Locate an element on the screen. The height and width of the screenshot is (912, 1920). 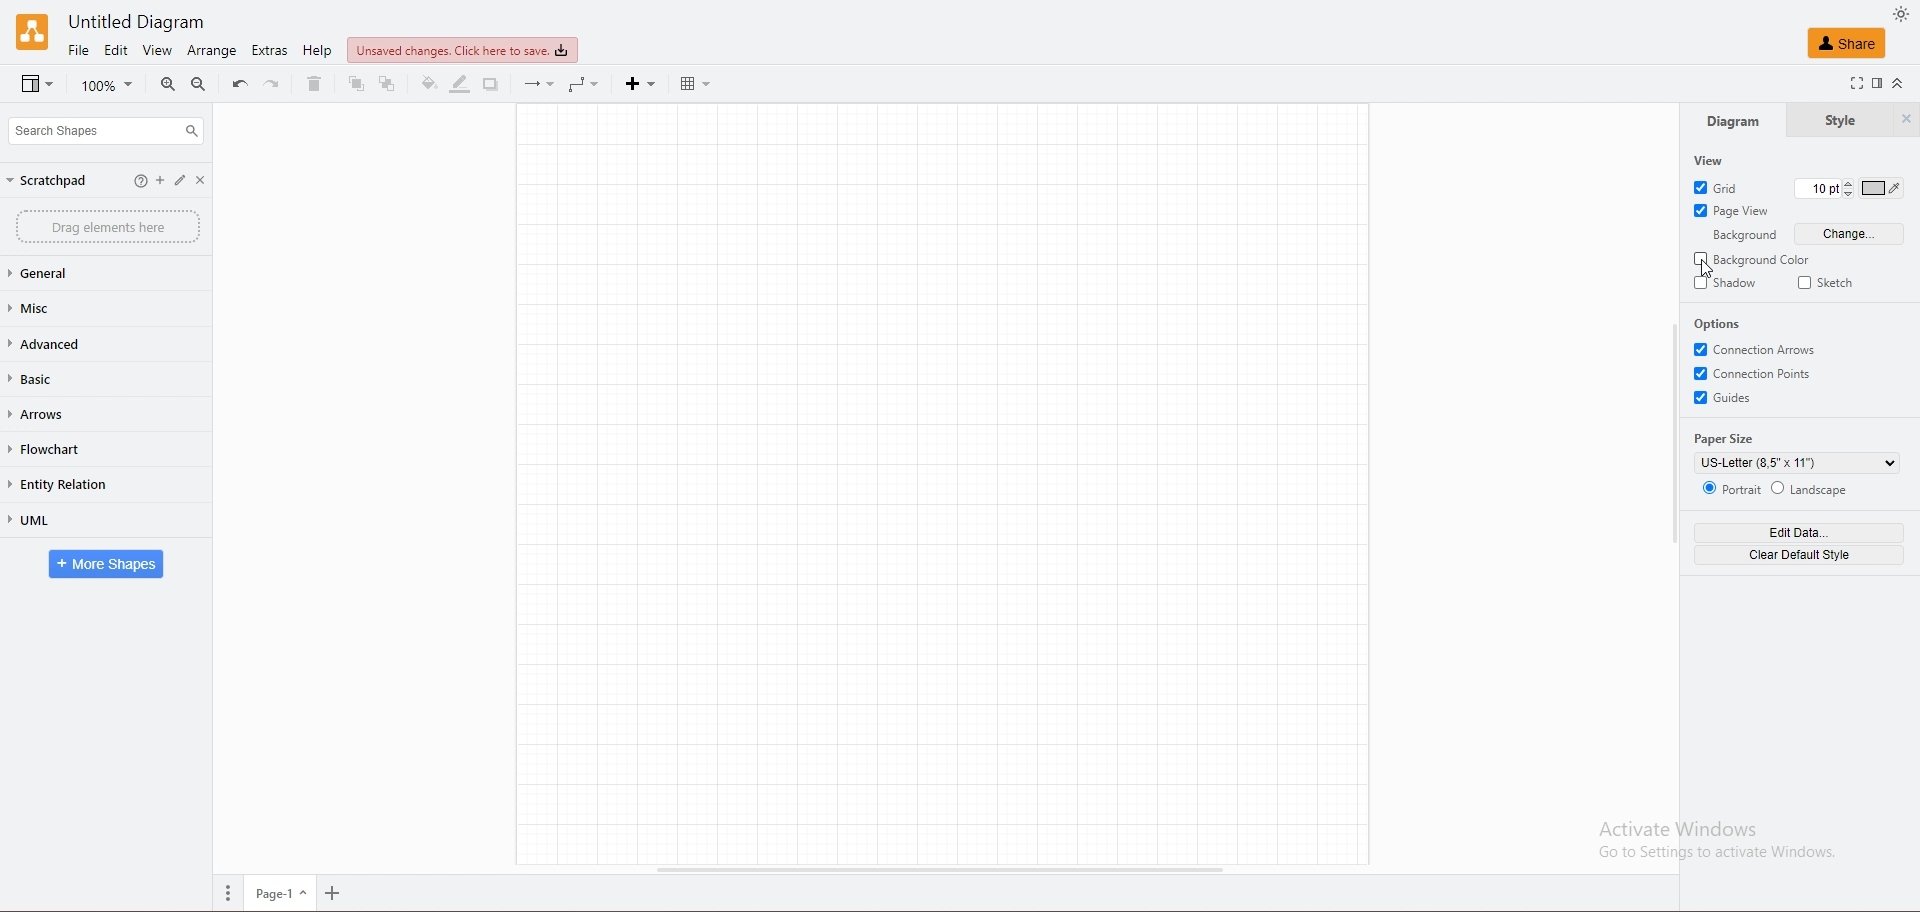
share is located at coordinates (1847, 42).